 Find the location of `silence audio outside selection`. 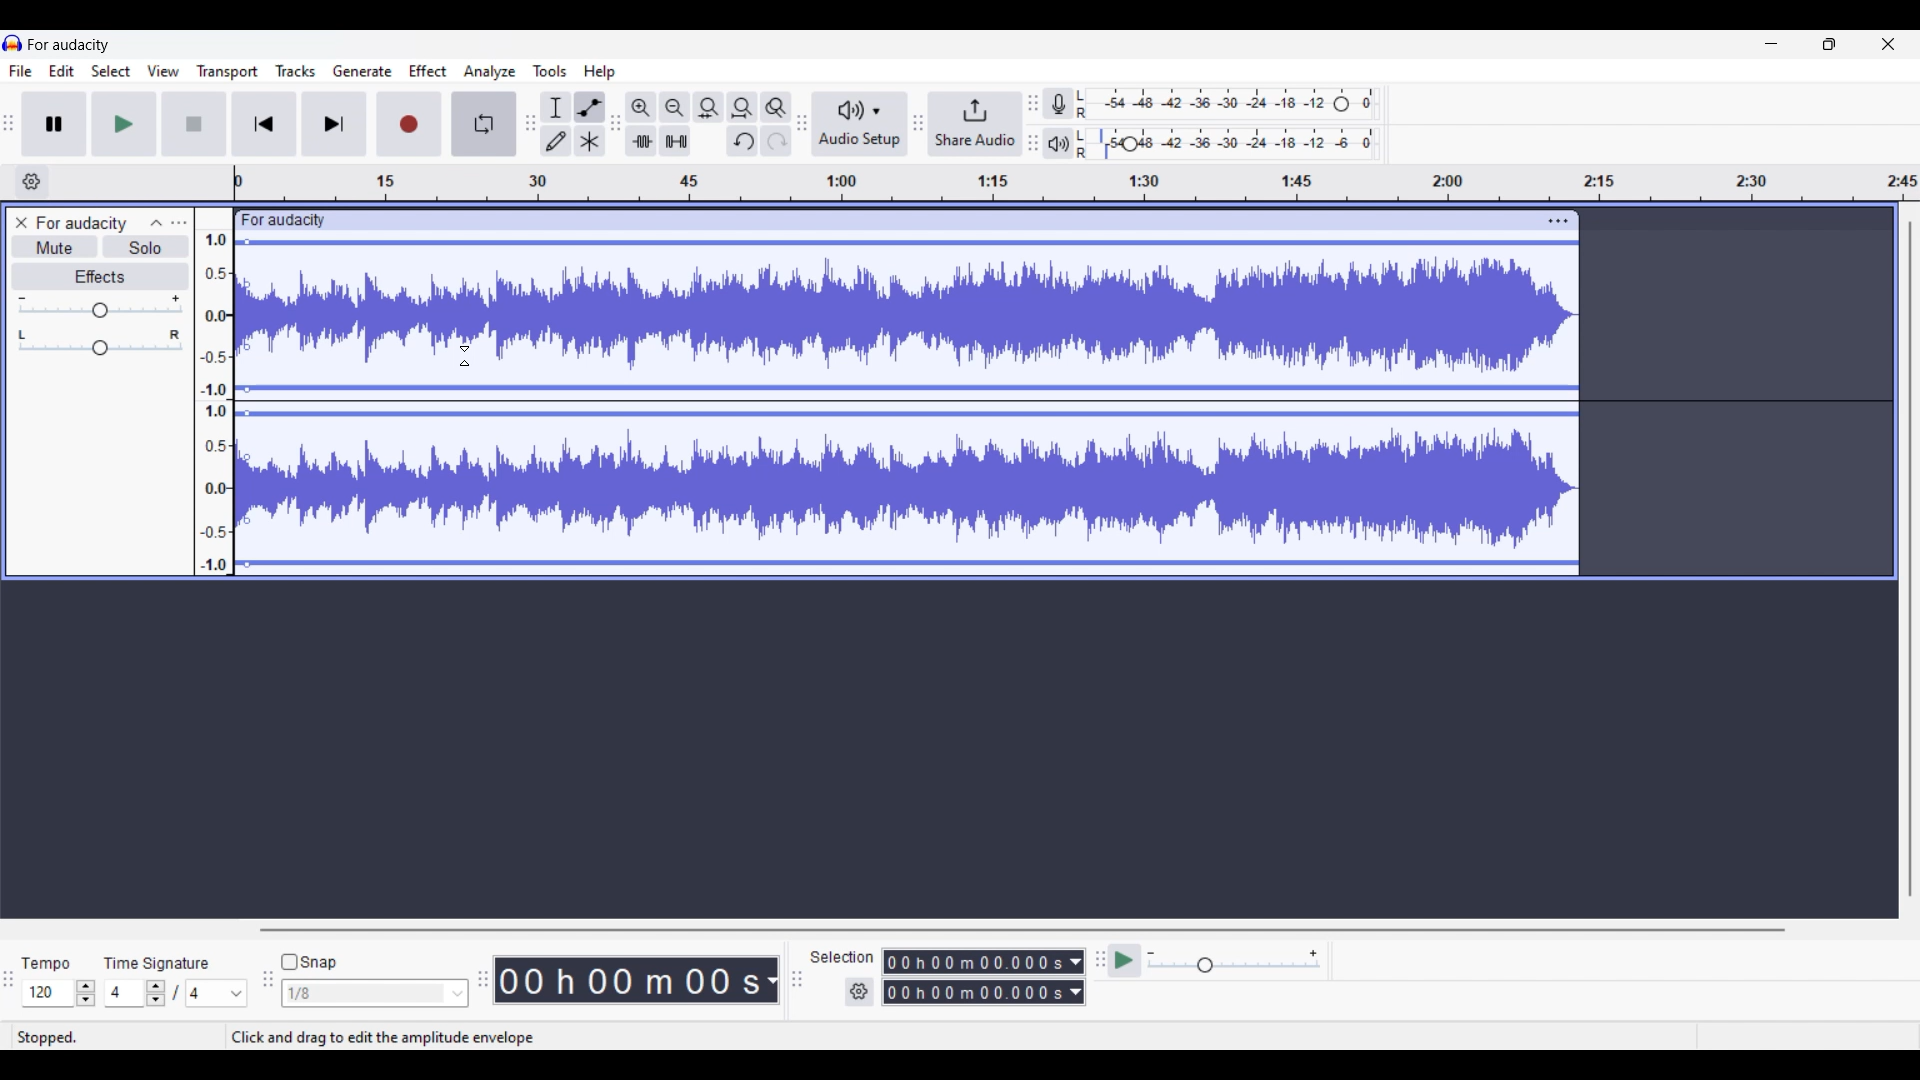

silence audio outside selection is located at coordinates (678, 141).